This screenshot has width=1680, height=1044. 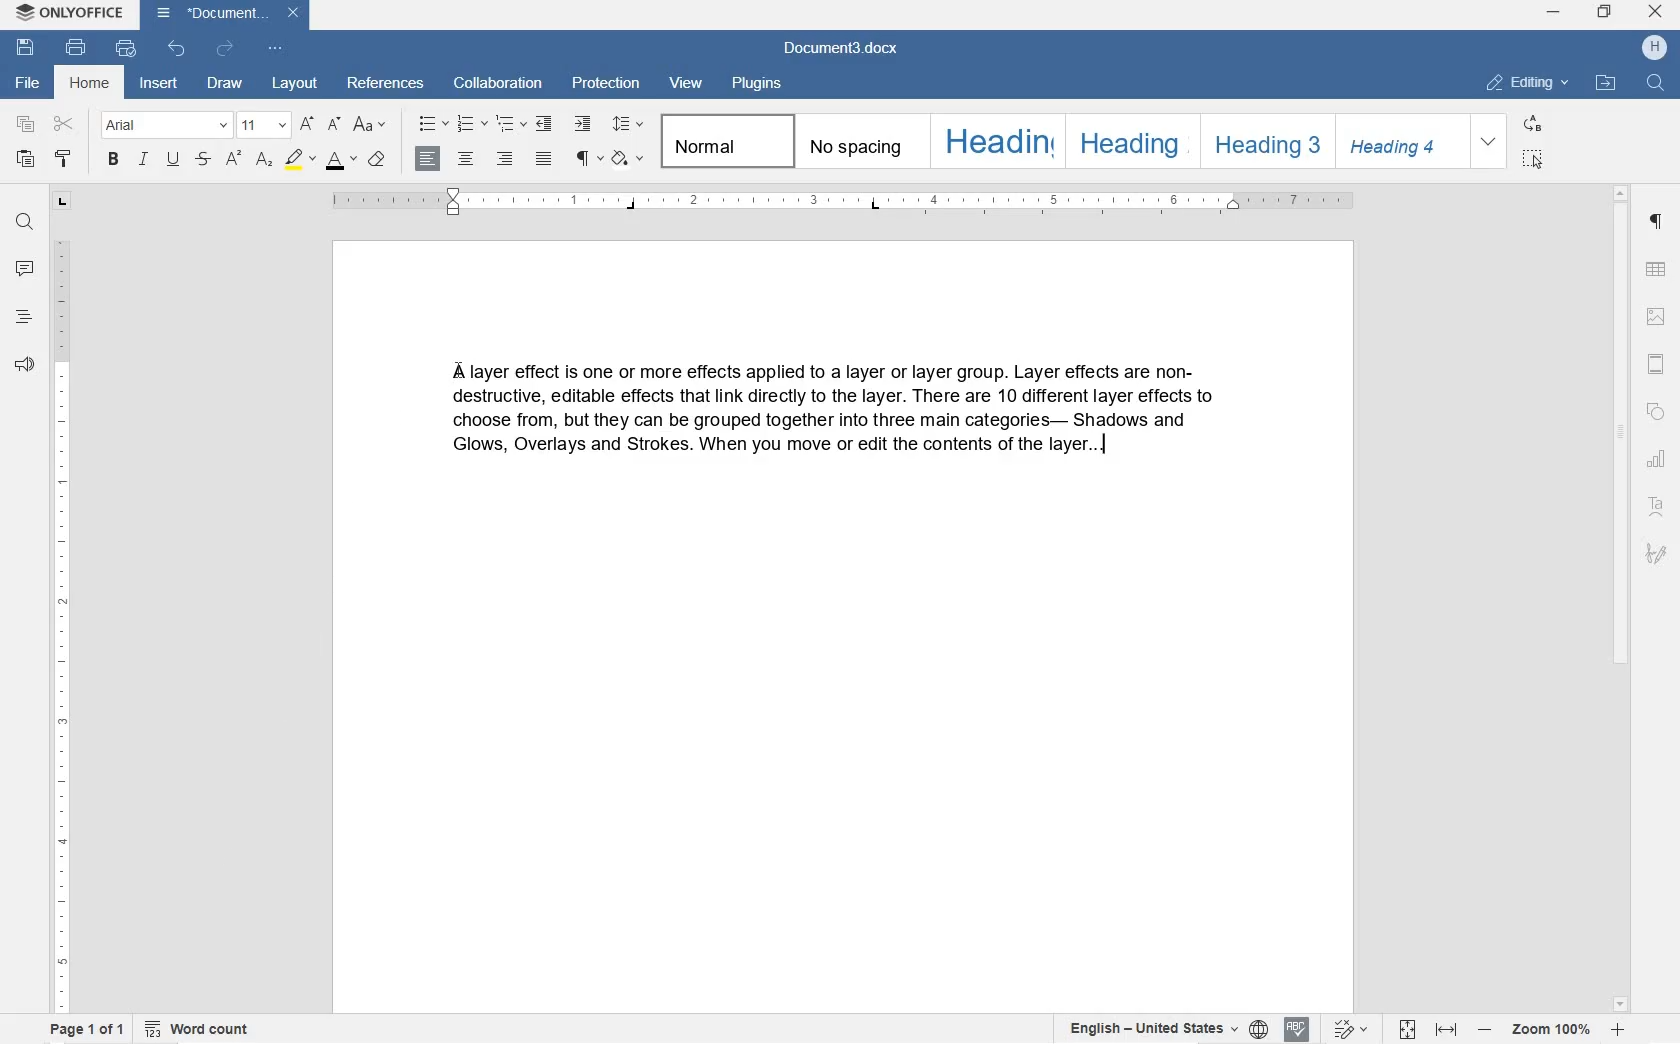 I want to click on HEADERS & FOOTERS, so click(x=1657, y=366).